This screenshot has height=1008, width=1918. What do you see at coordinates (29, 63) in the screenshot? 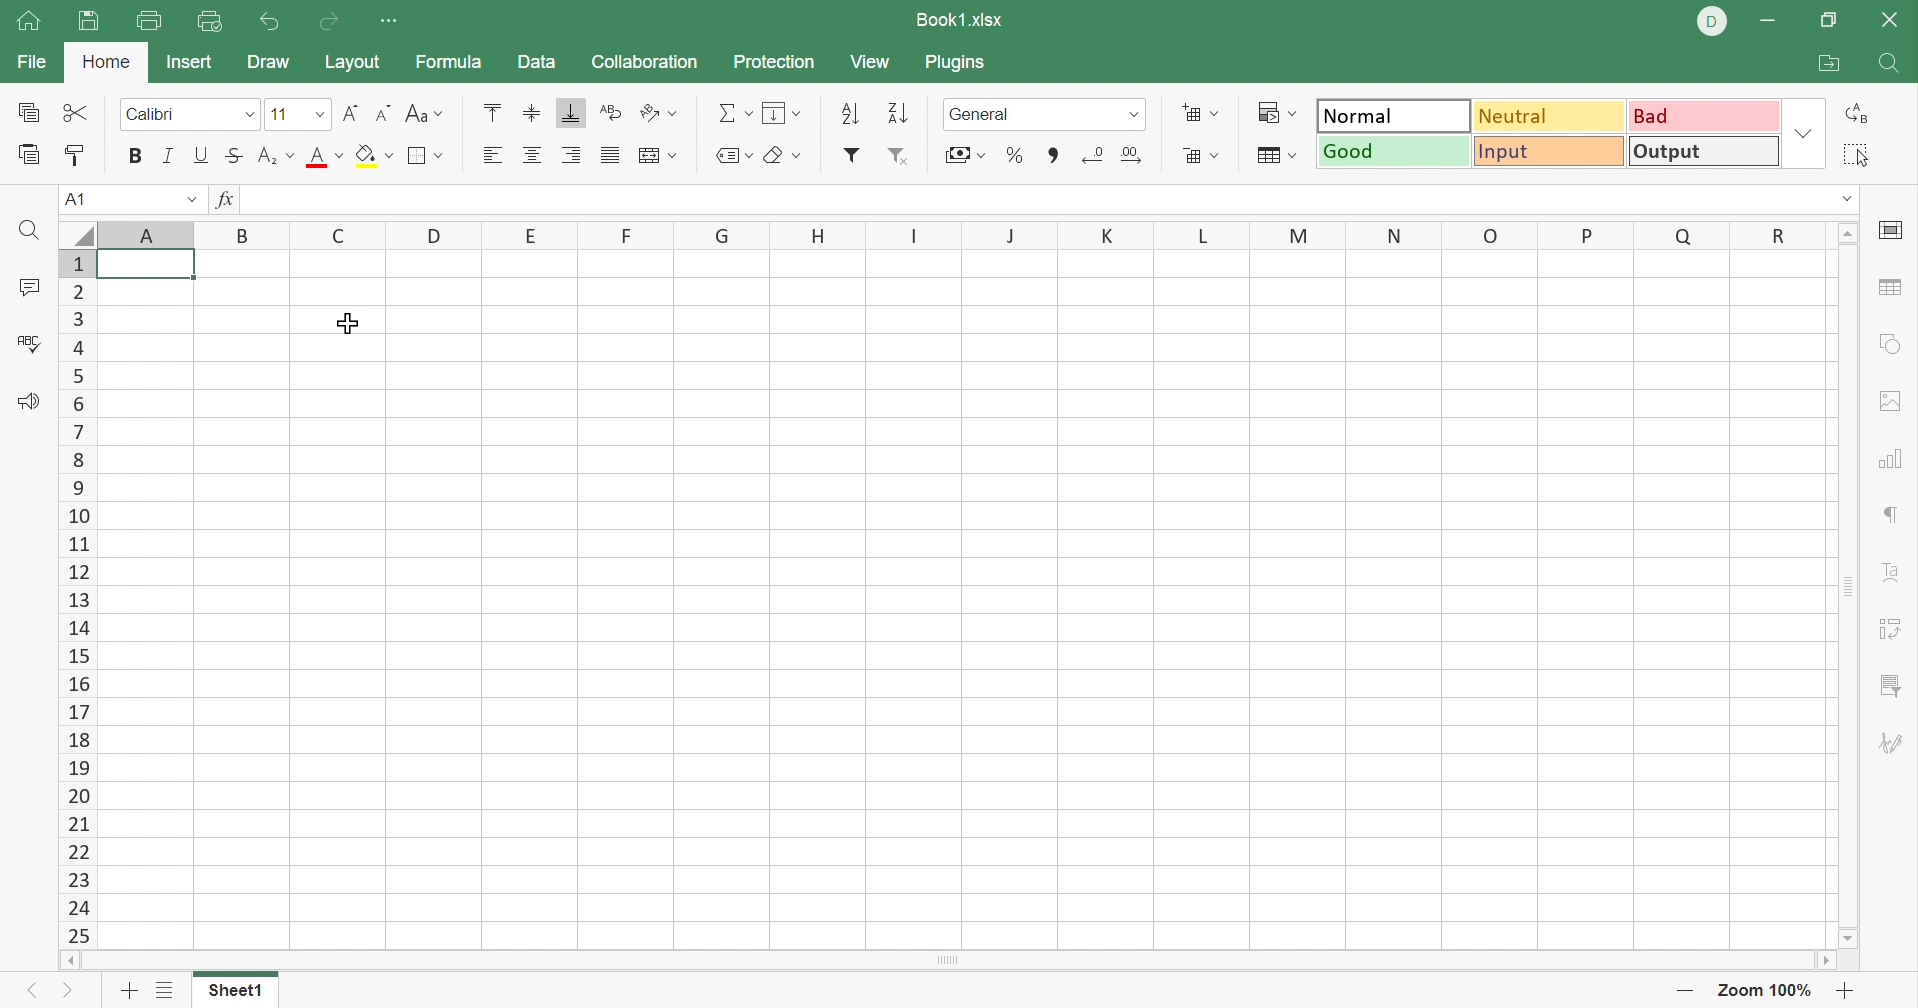
I see `File` at bounding box center [29, 63].